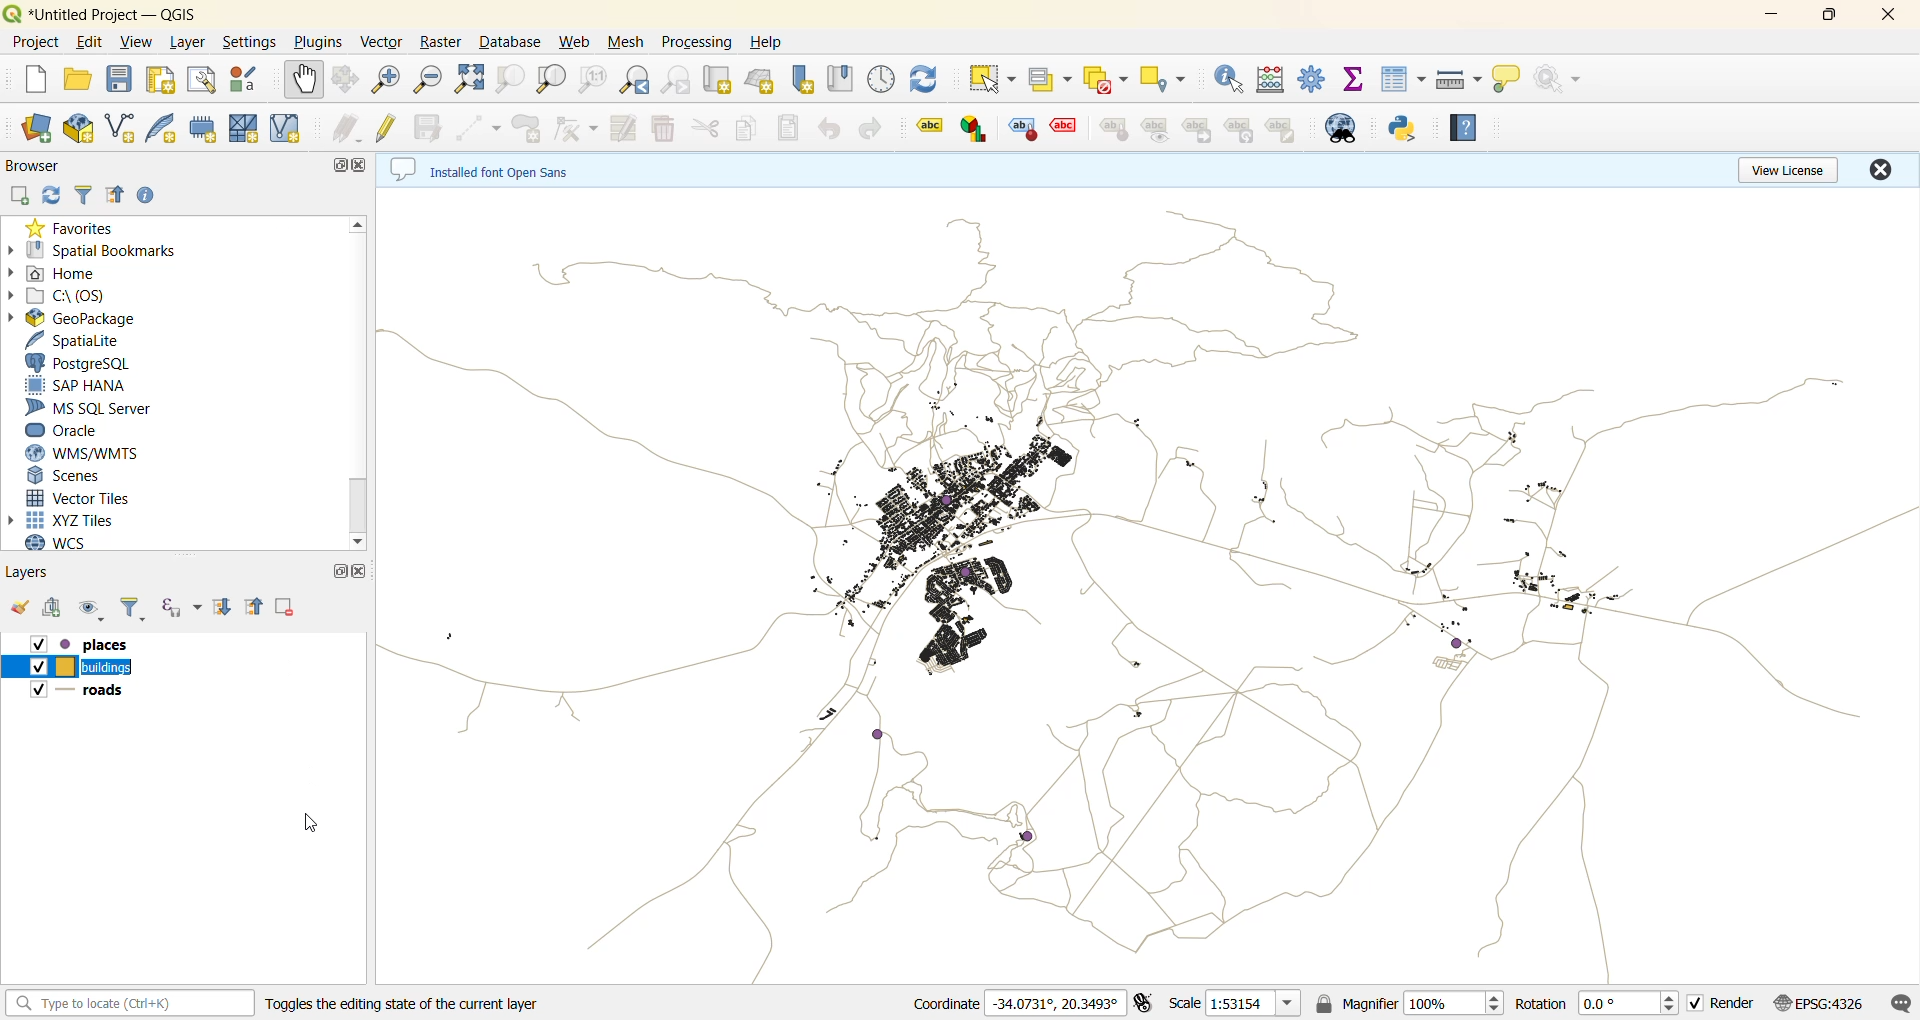  I want to click on statistical summary, so click(1356, 82).